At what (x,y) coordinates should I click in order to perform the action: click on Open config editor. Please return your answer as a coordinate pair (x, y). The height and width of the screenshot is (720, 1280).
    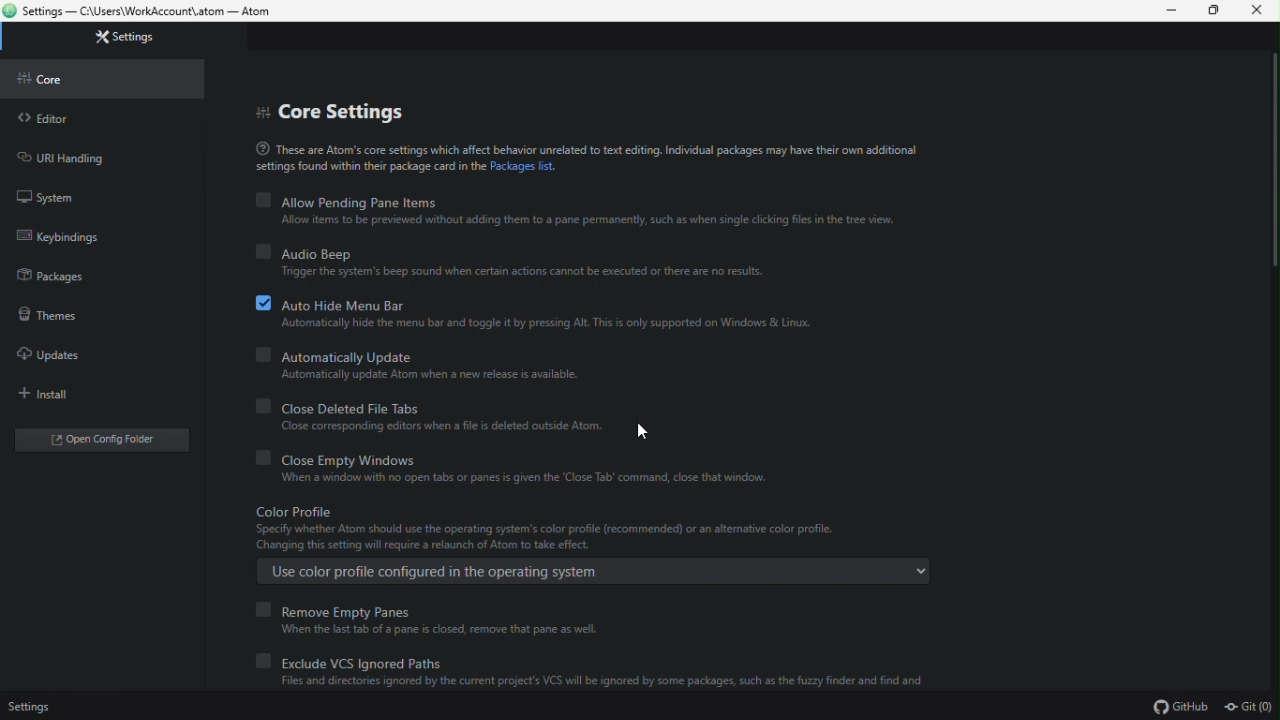
    Looking at the image, I should click on (108, 444).